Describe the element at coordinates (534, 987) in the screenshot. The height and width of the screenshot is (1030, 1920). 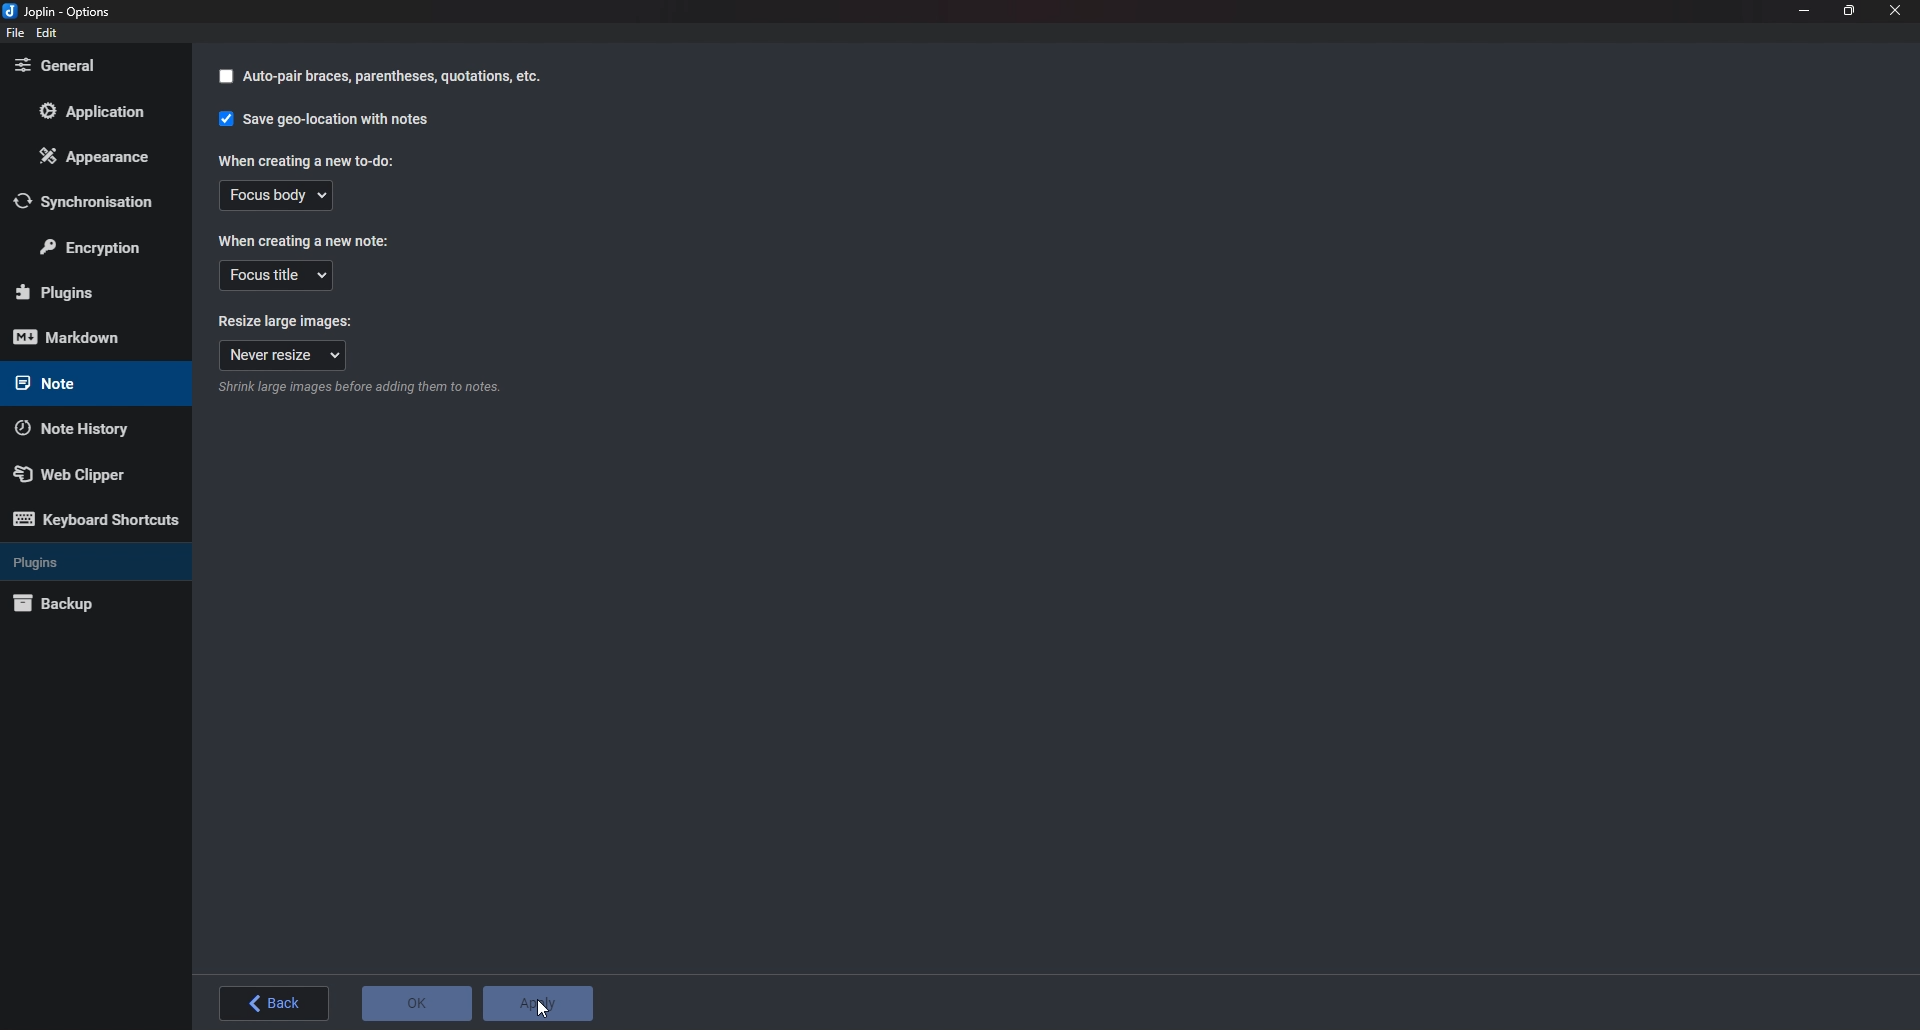
I see `cursor` at that location.